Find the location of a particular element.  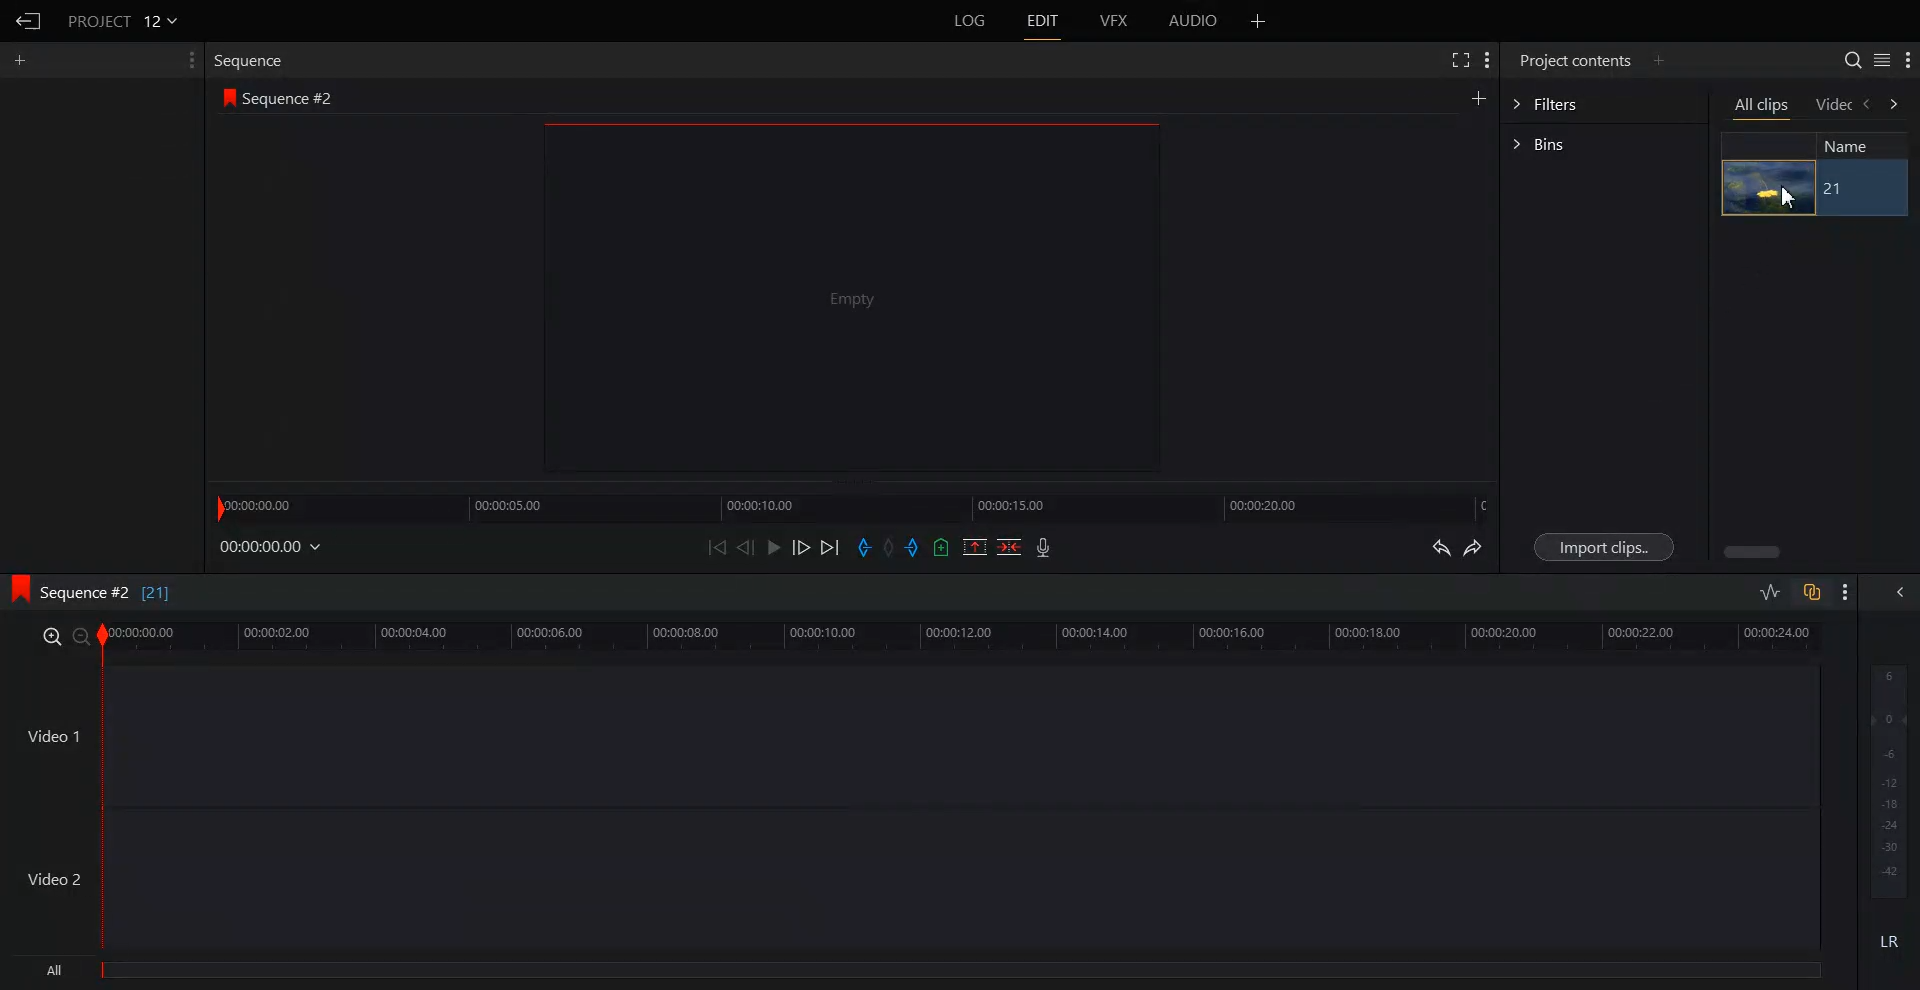

Project Contents is located at coordinates (1576, 59).